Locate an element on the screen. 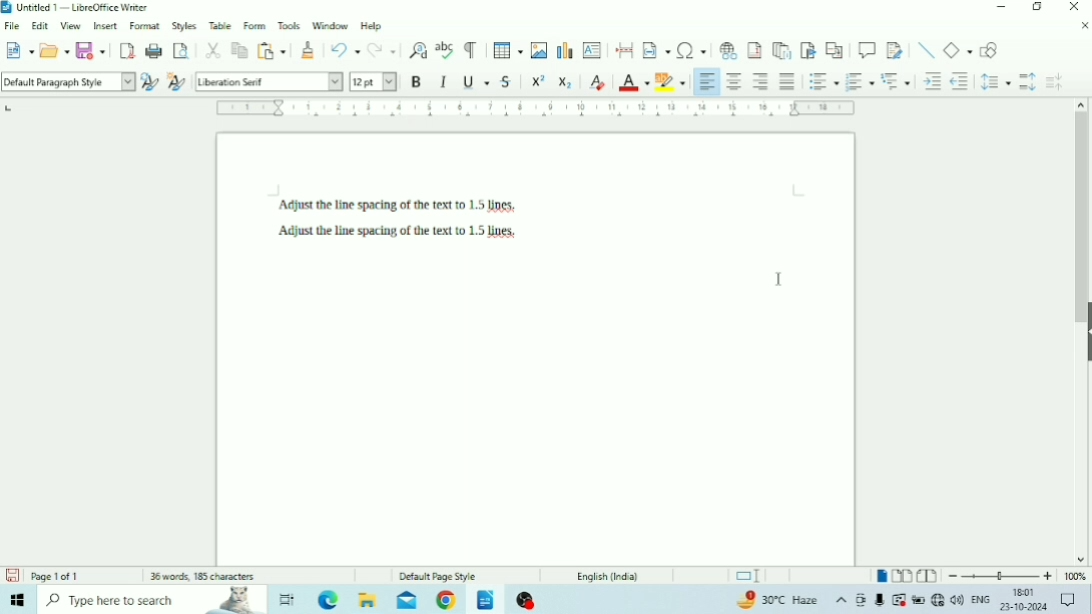  Align Center is located at coordinates (734, 81).